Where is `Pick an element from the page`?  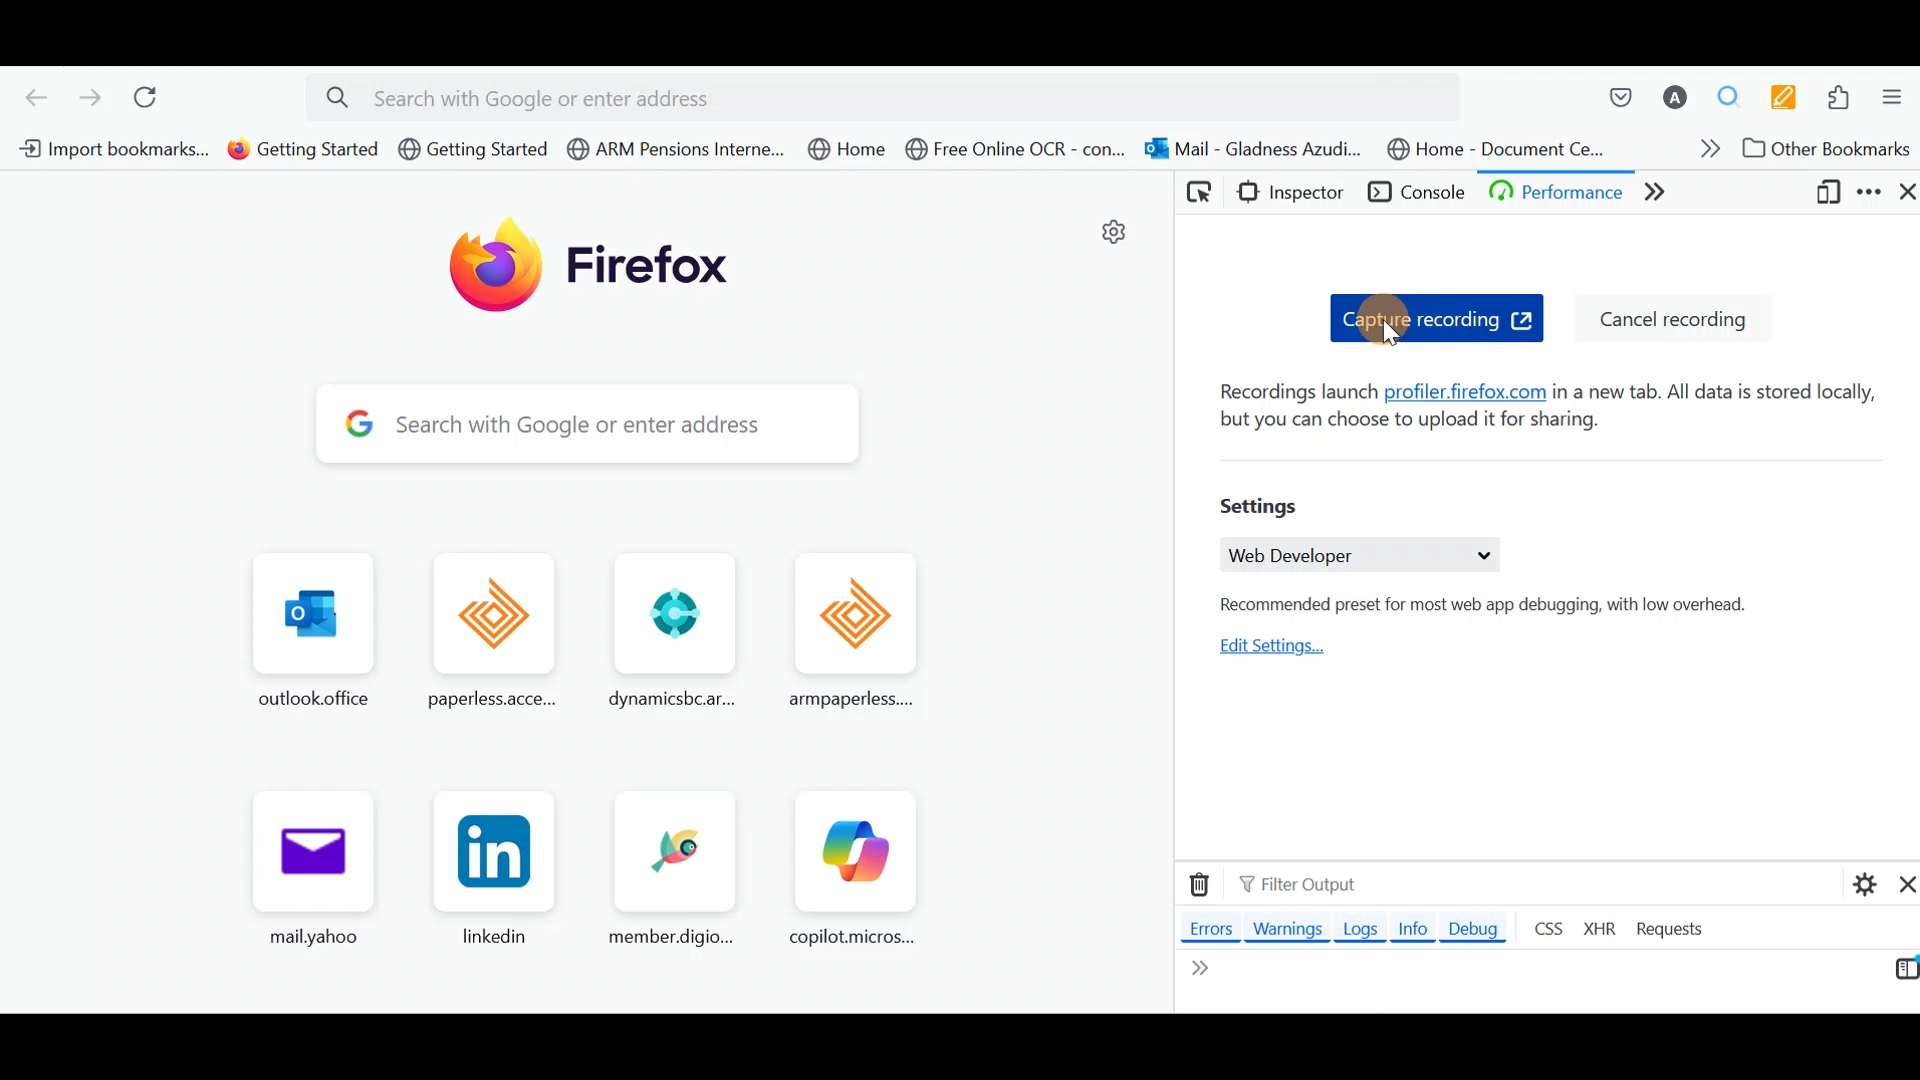 Pick an element from the page is located at coordinates (1198, 192).